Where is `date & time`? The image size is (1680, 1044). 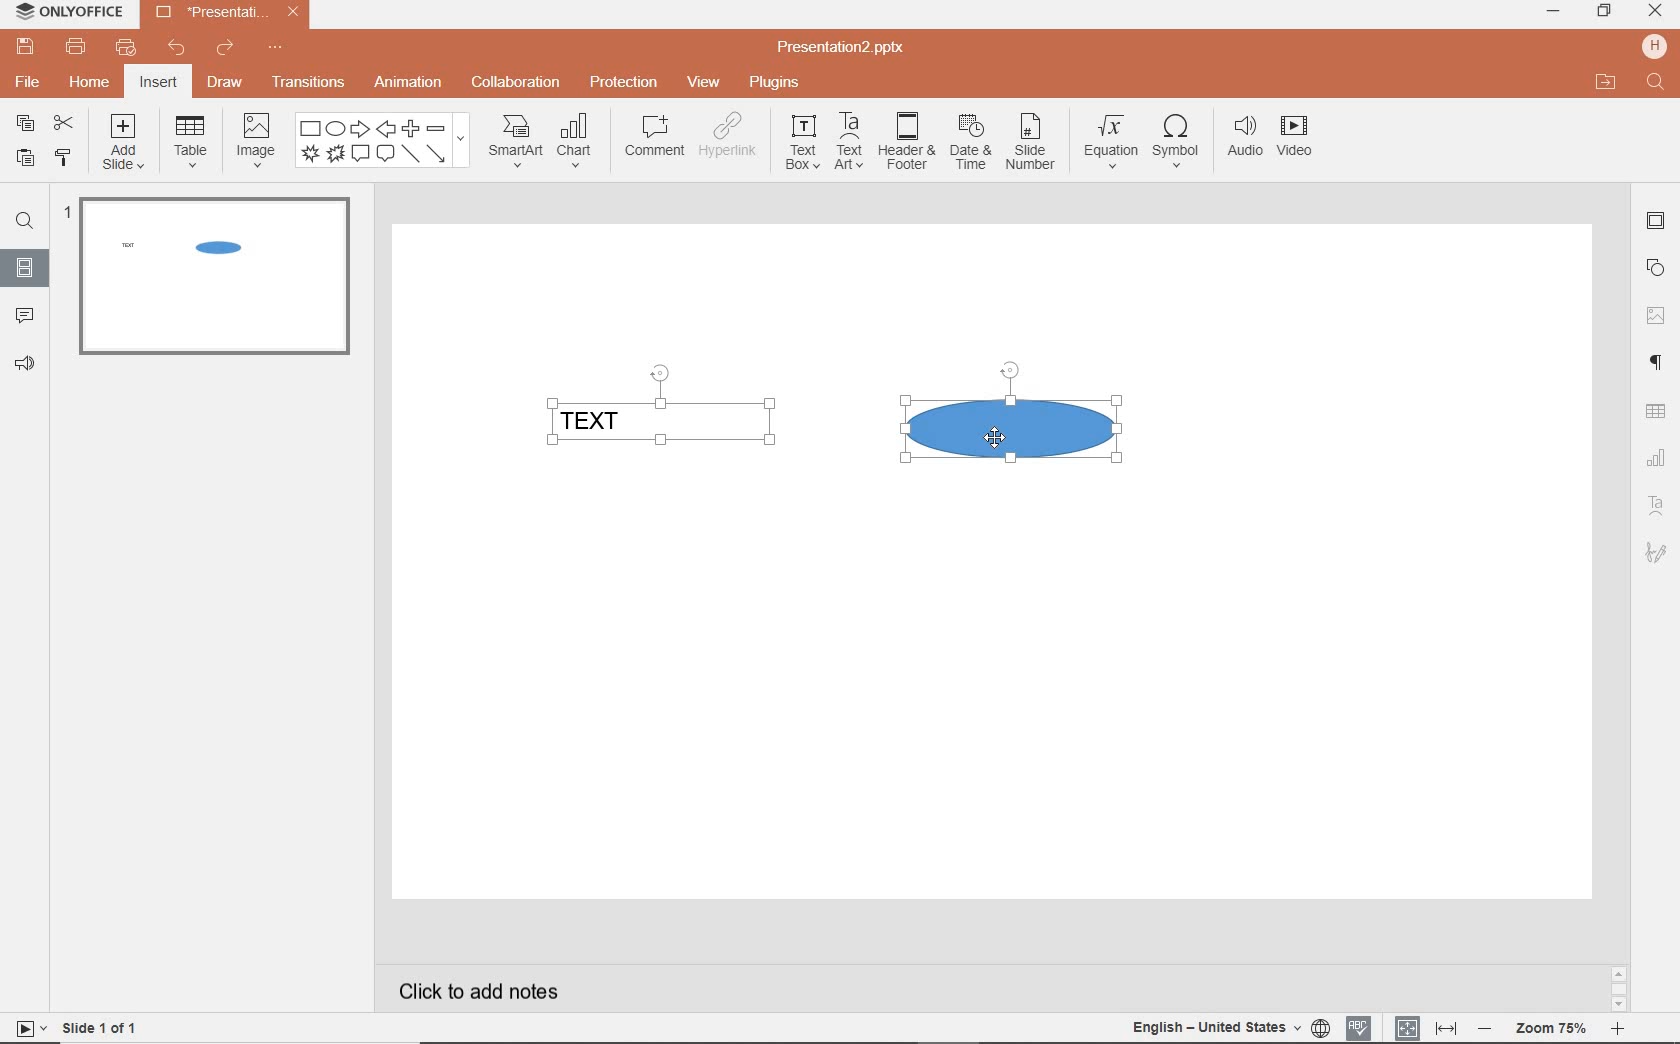
date & time is located at coordinates (968, 147).